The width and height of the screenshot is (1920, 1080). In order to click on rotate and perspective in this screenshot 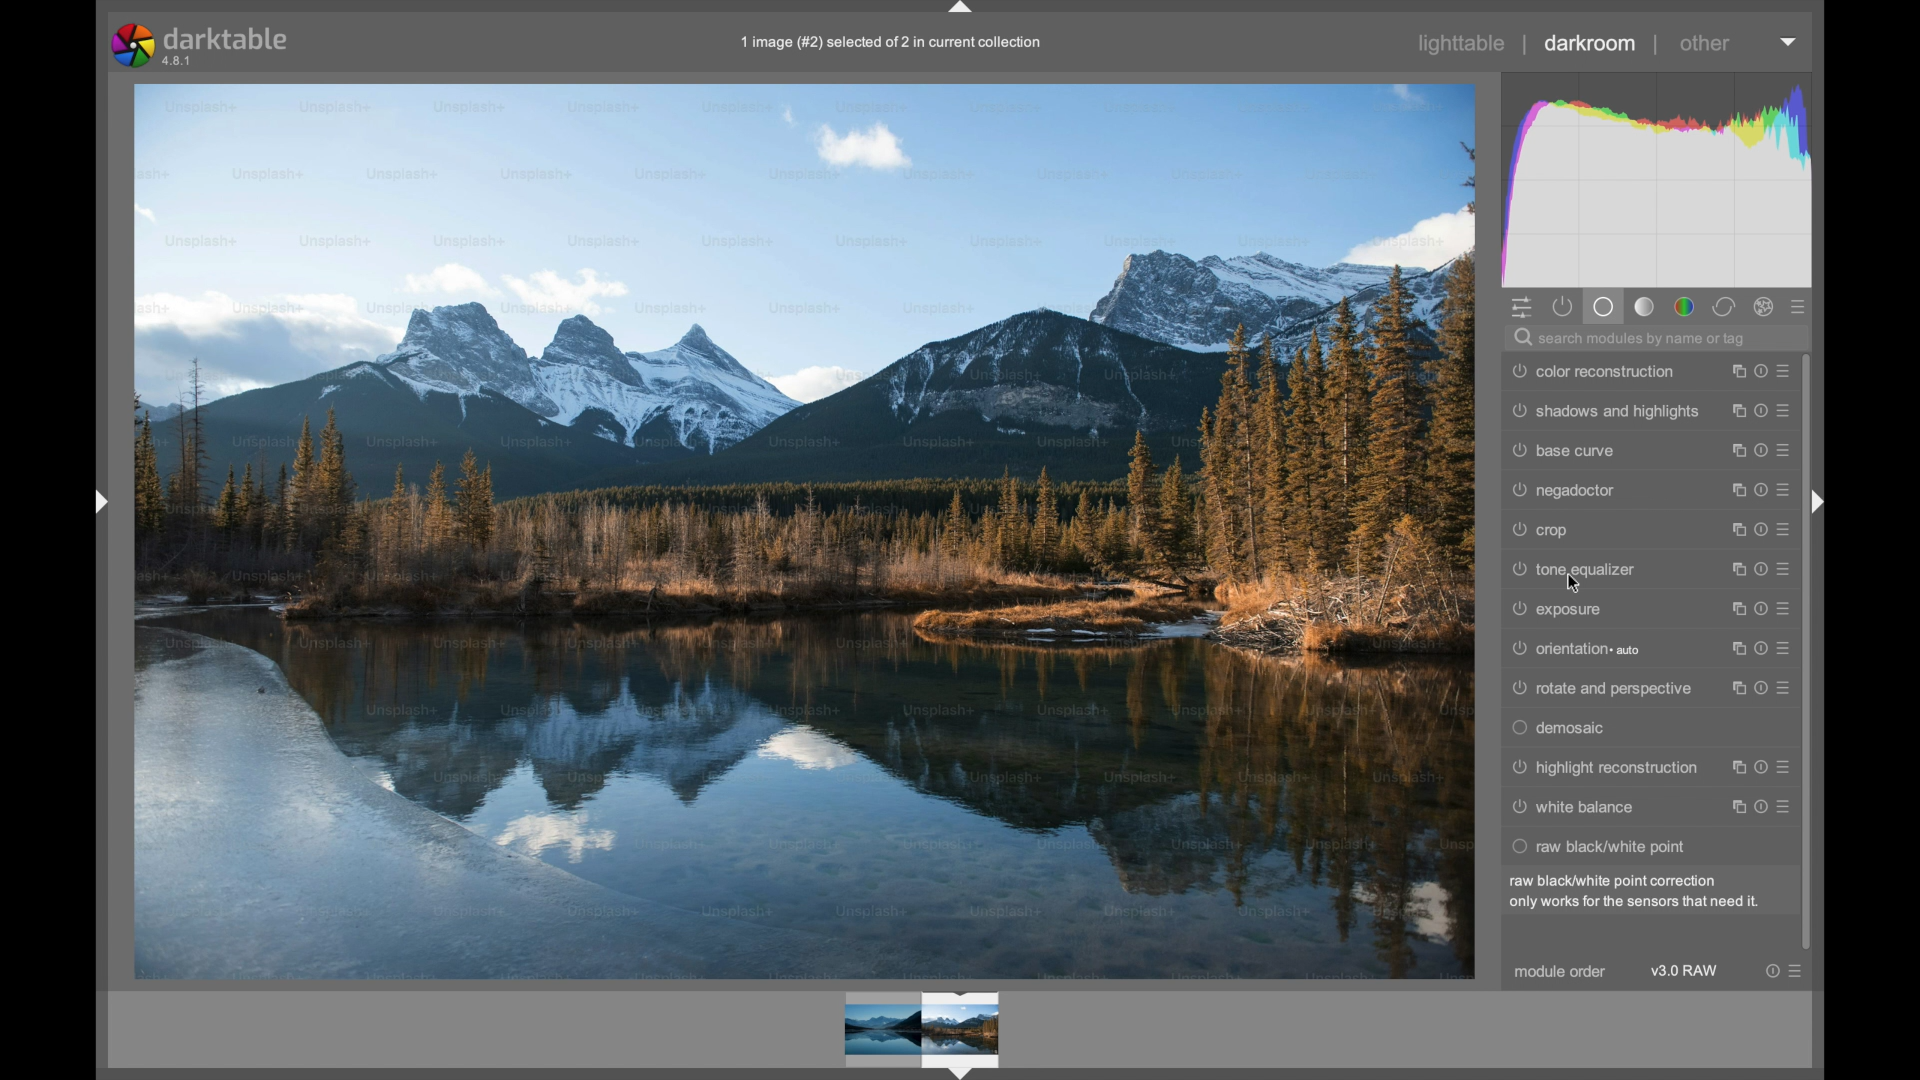, I will do `click(1602, 689)`.